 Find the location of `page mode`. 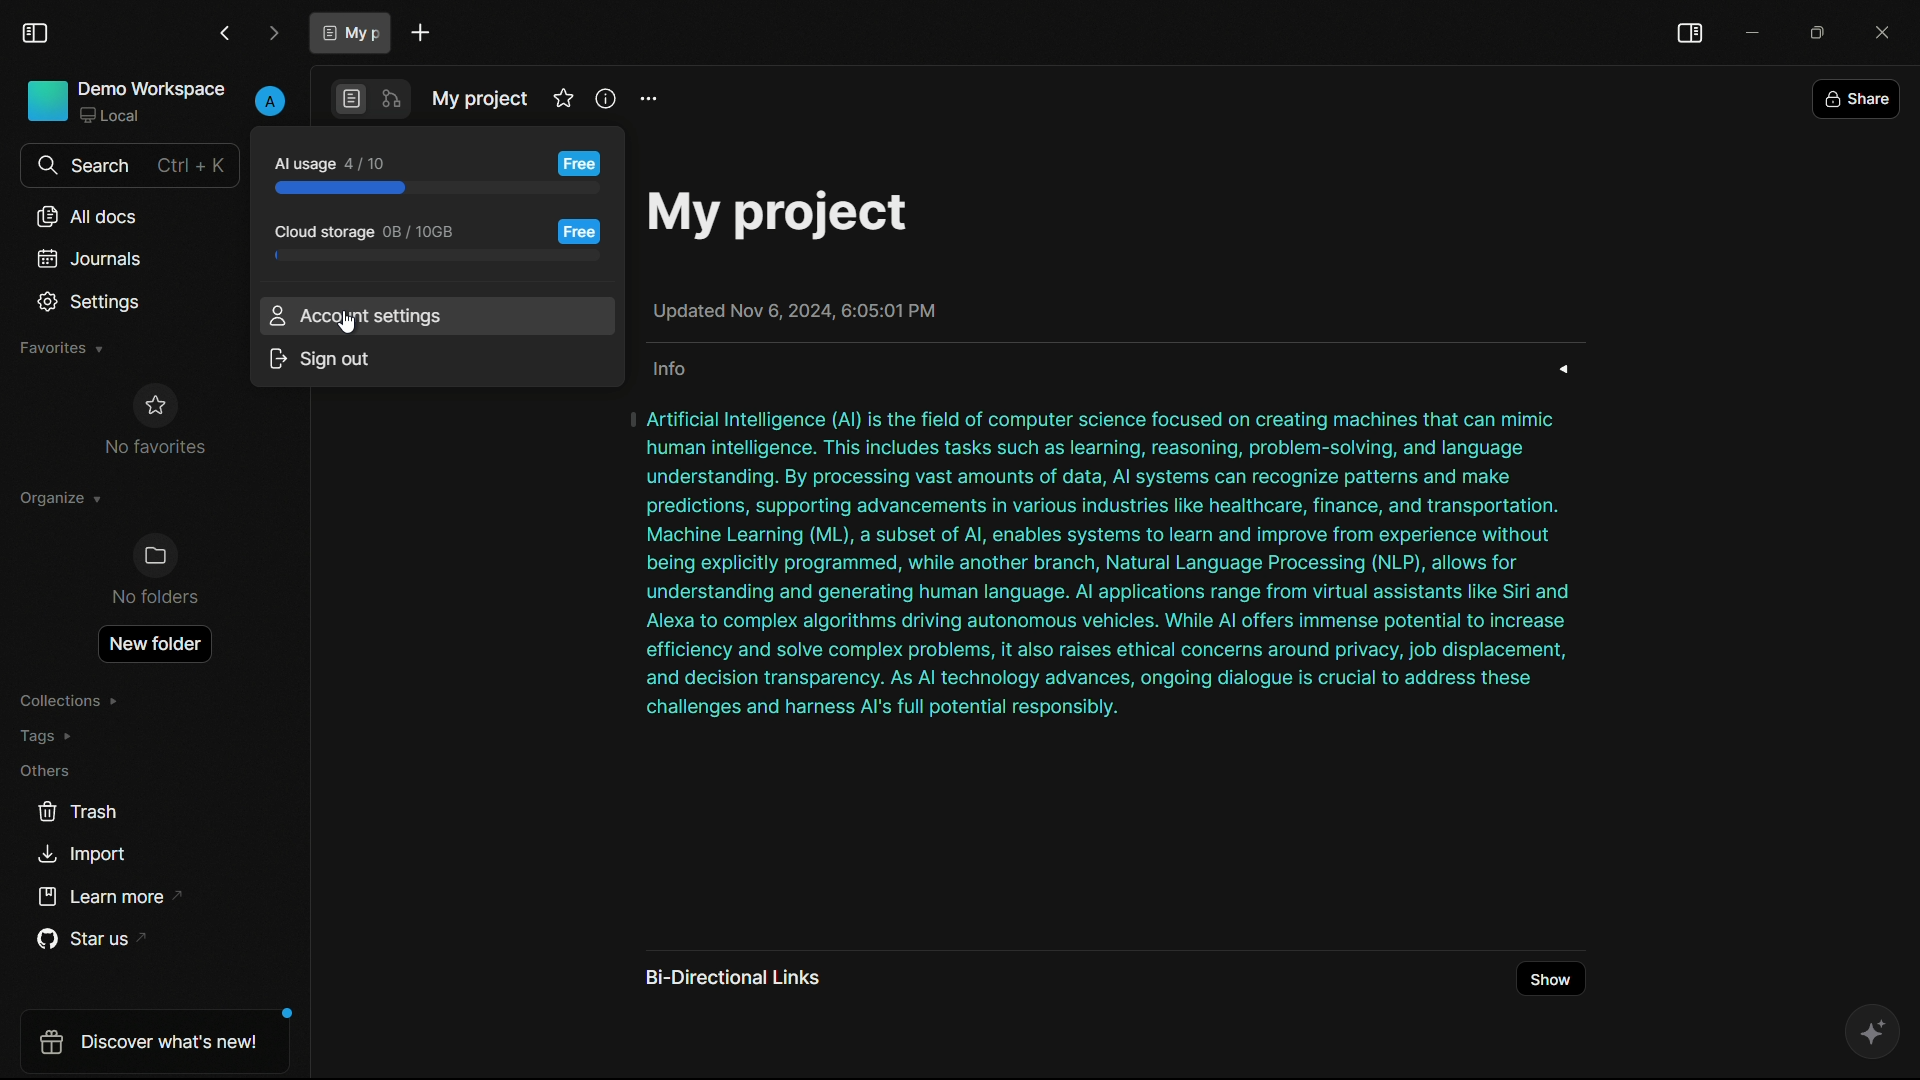

page mode is located at coordinates (352, 100).